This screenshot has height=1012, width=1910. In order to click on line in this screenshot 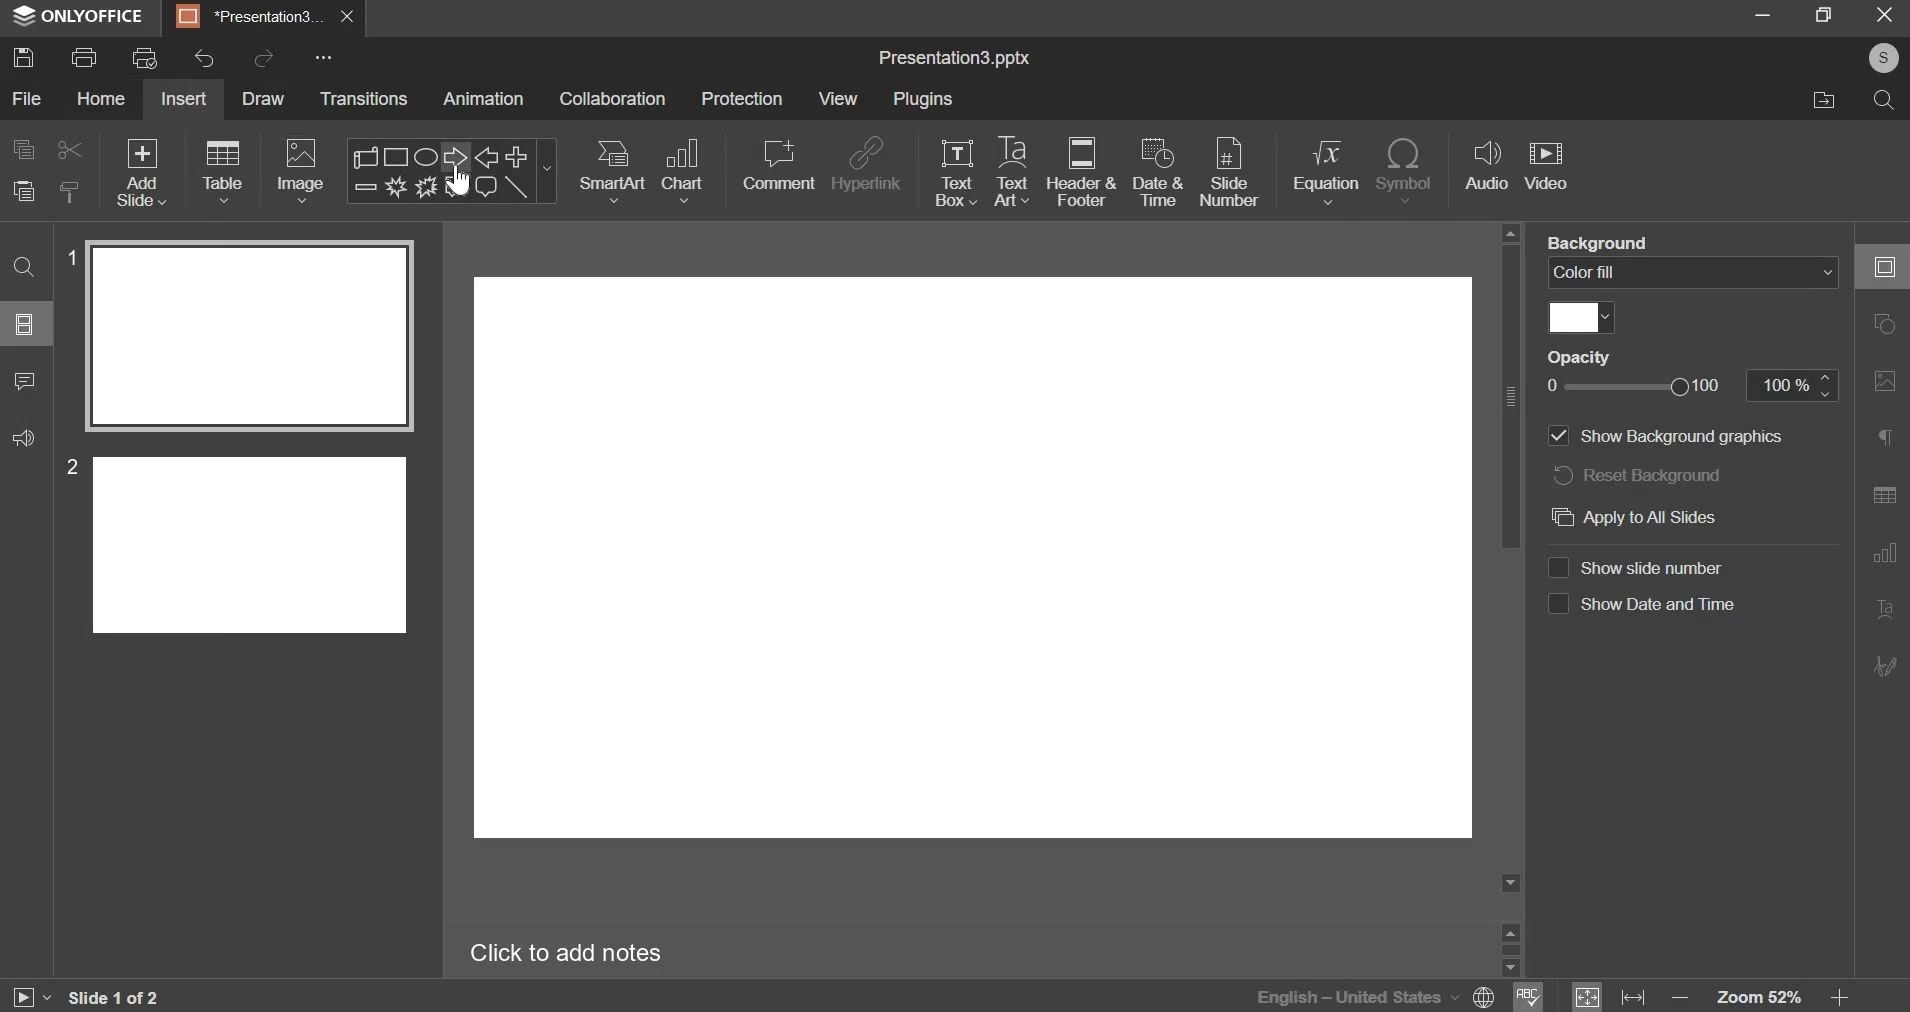, I will do `click(517, 187)`.